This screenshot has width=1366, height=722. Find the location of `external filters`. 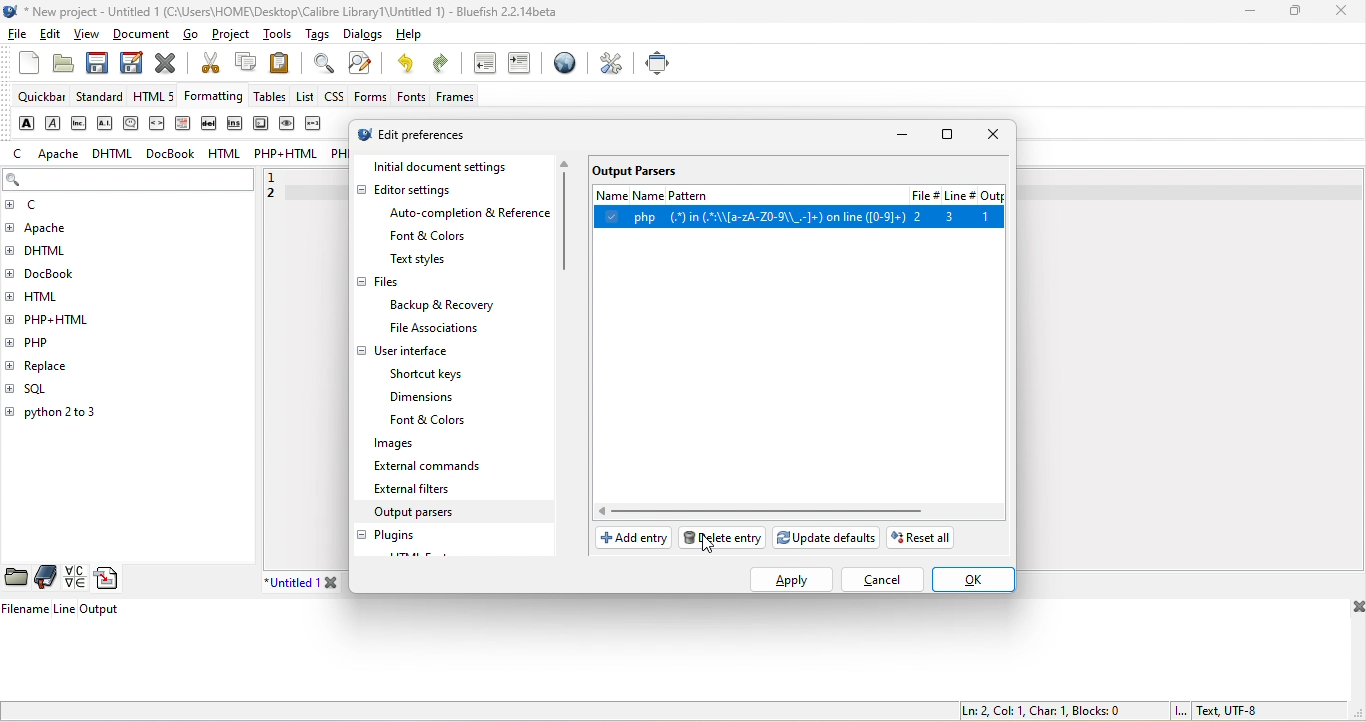

external filters is located at coordinates (415, 489).